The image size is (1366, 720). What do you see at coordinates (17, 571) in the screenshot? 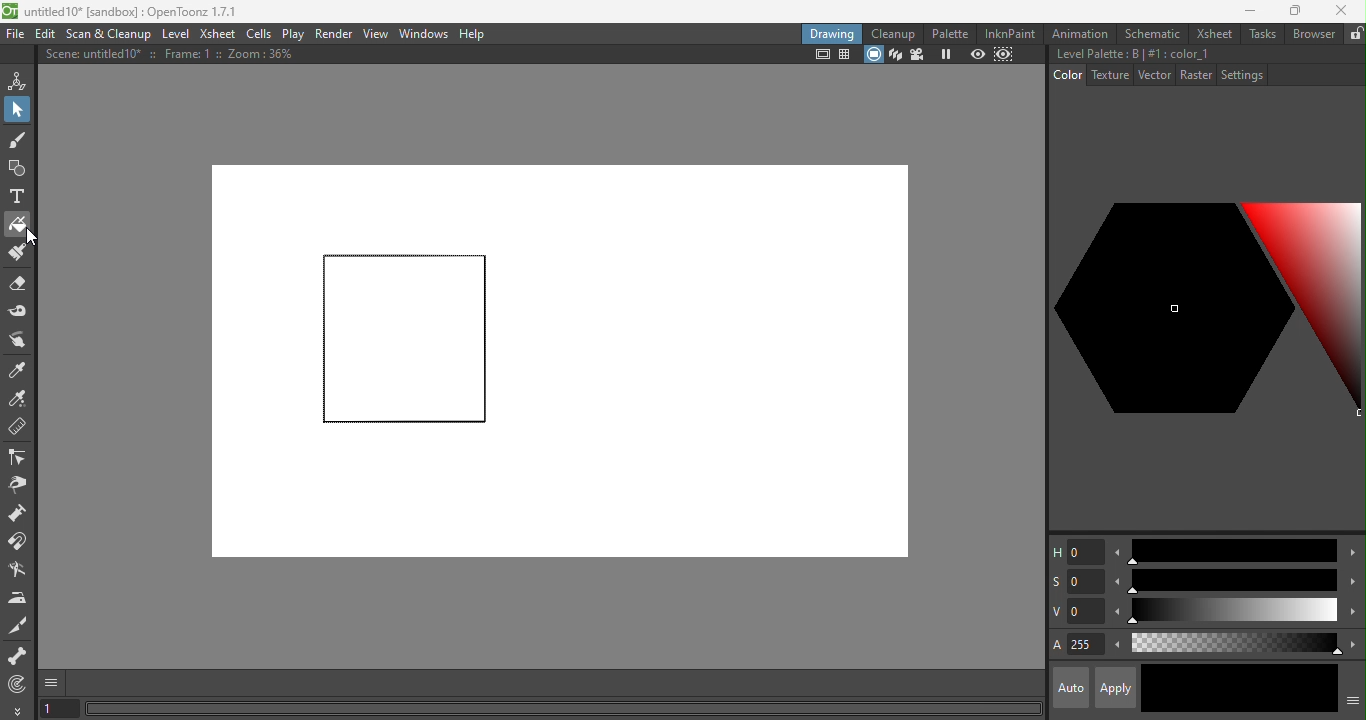
I see `Cutter tool` at bounding box center [17, 571].